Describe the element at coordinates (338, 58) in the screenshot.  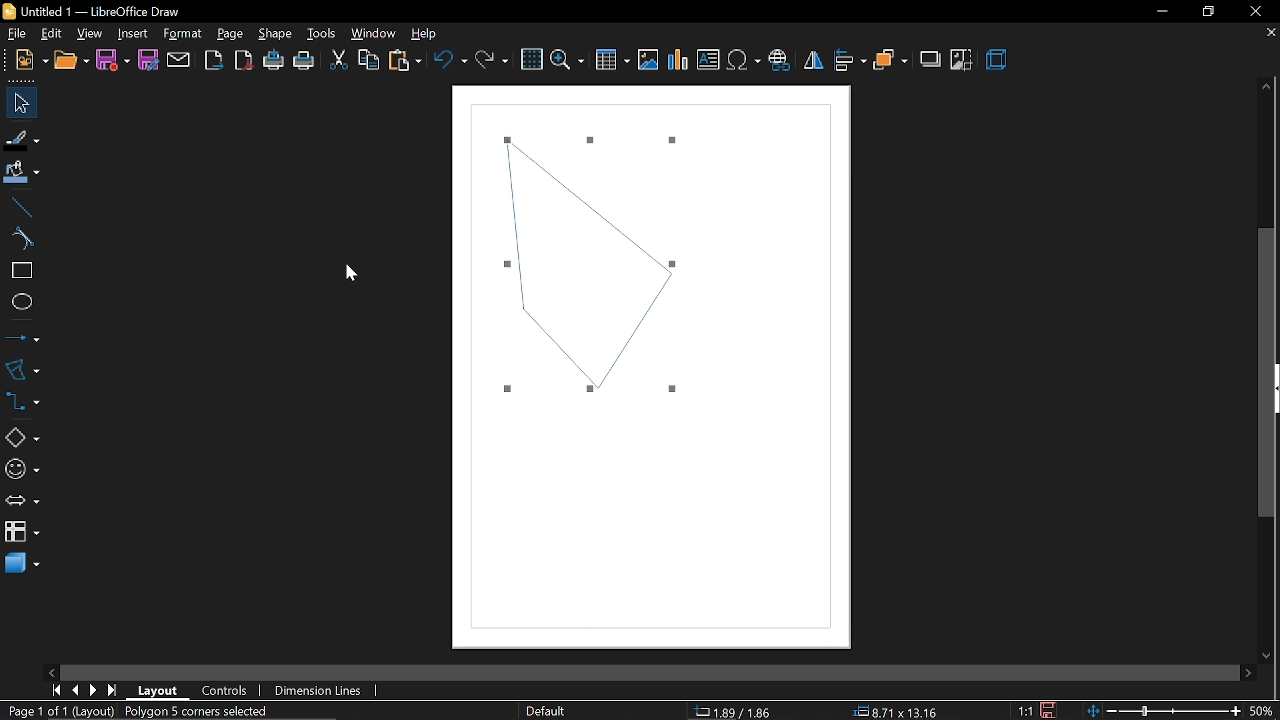
I see `cut ` at that location.